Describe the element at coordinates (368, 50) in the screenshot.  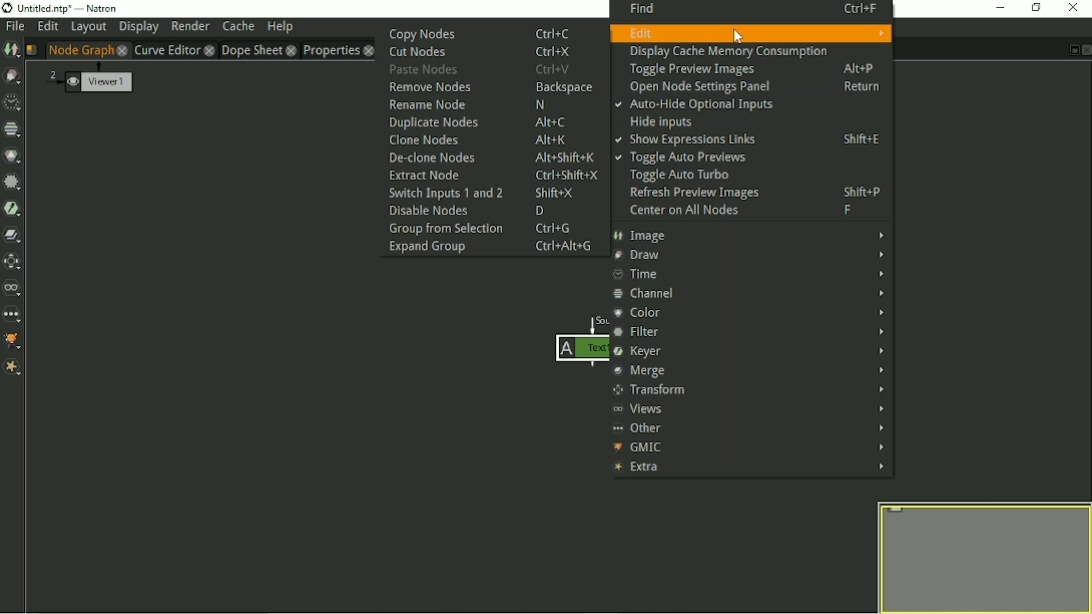
I see `close` at that location.